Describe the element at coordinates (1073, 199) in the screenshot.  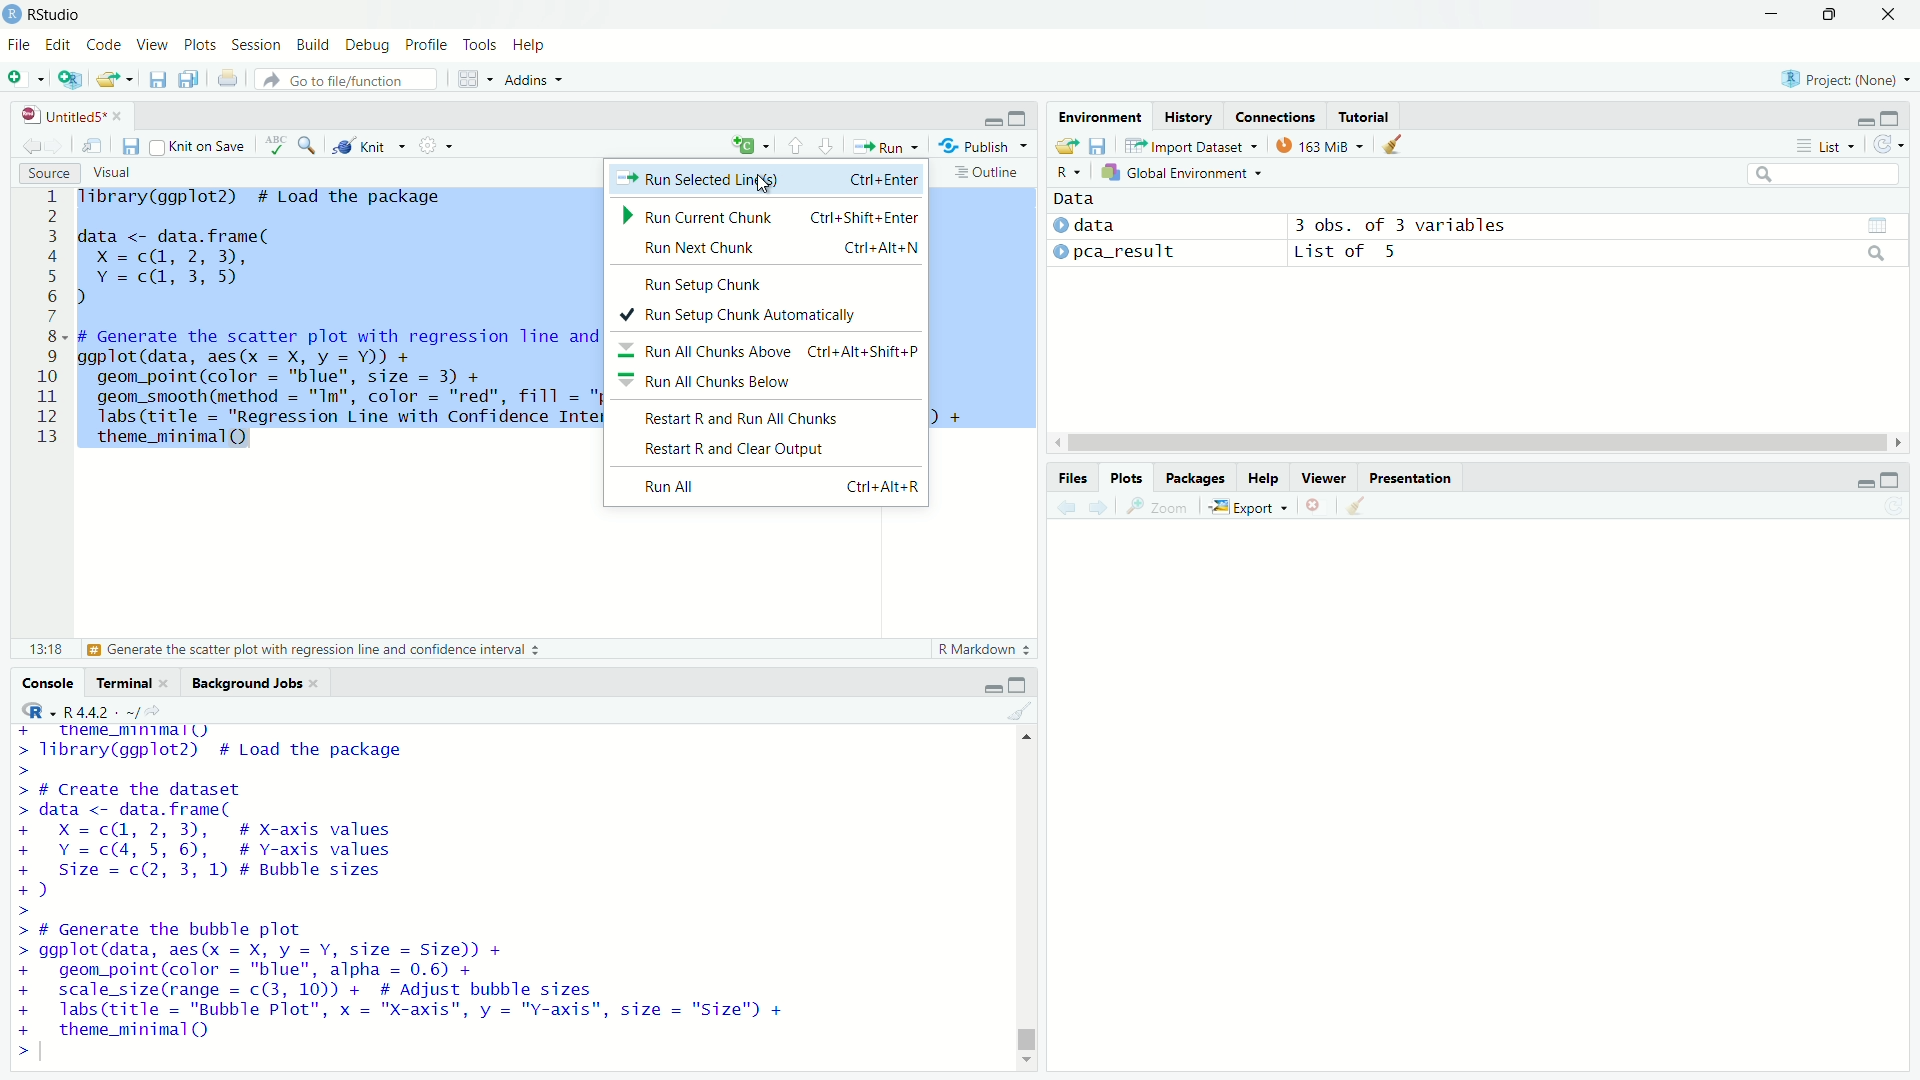
I see `Data` at that location.